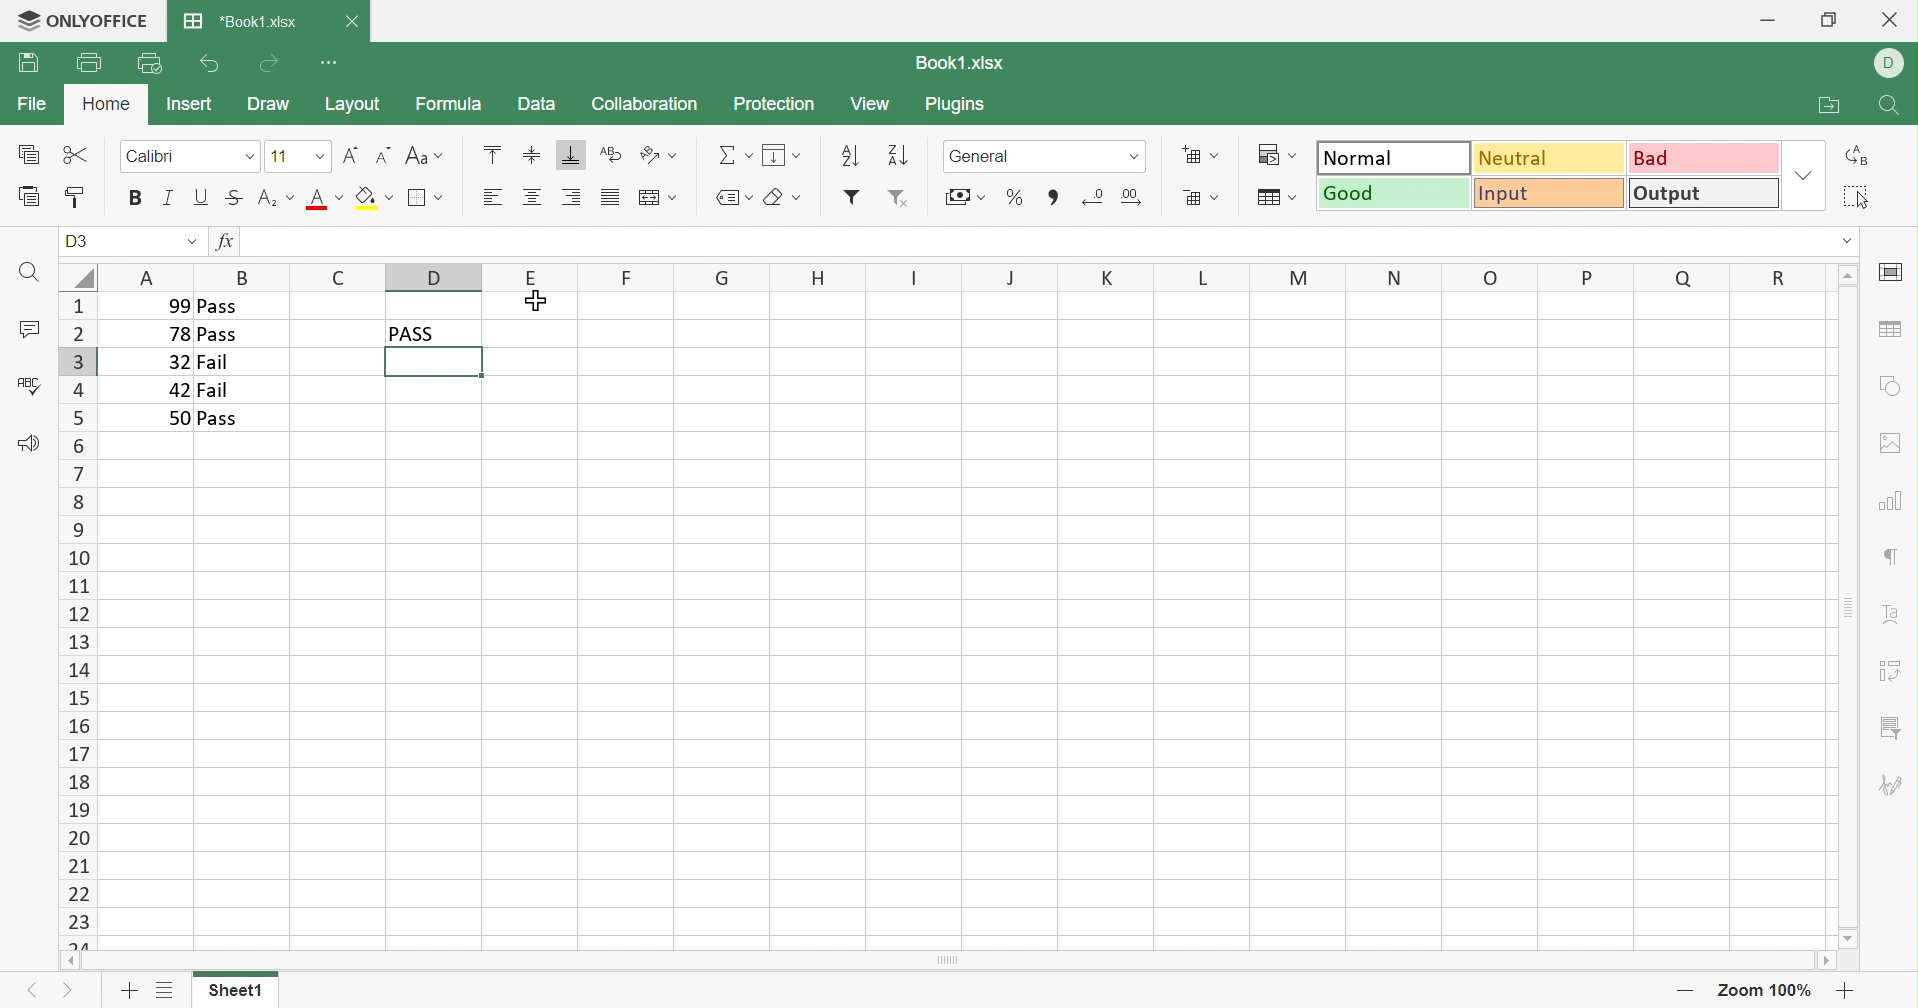 The height and width of the screenshot is (1008, 1918). Describe the element at coordinates (784, 198) in the screenshot. I see `Clear` at that location.